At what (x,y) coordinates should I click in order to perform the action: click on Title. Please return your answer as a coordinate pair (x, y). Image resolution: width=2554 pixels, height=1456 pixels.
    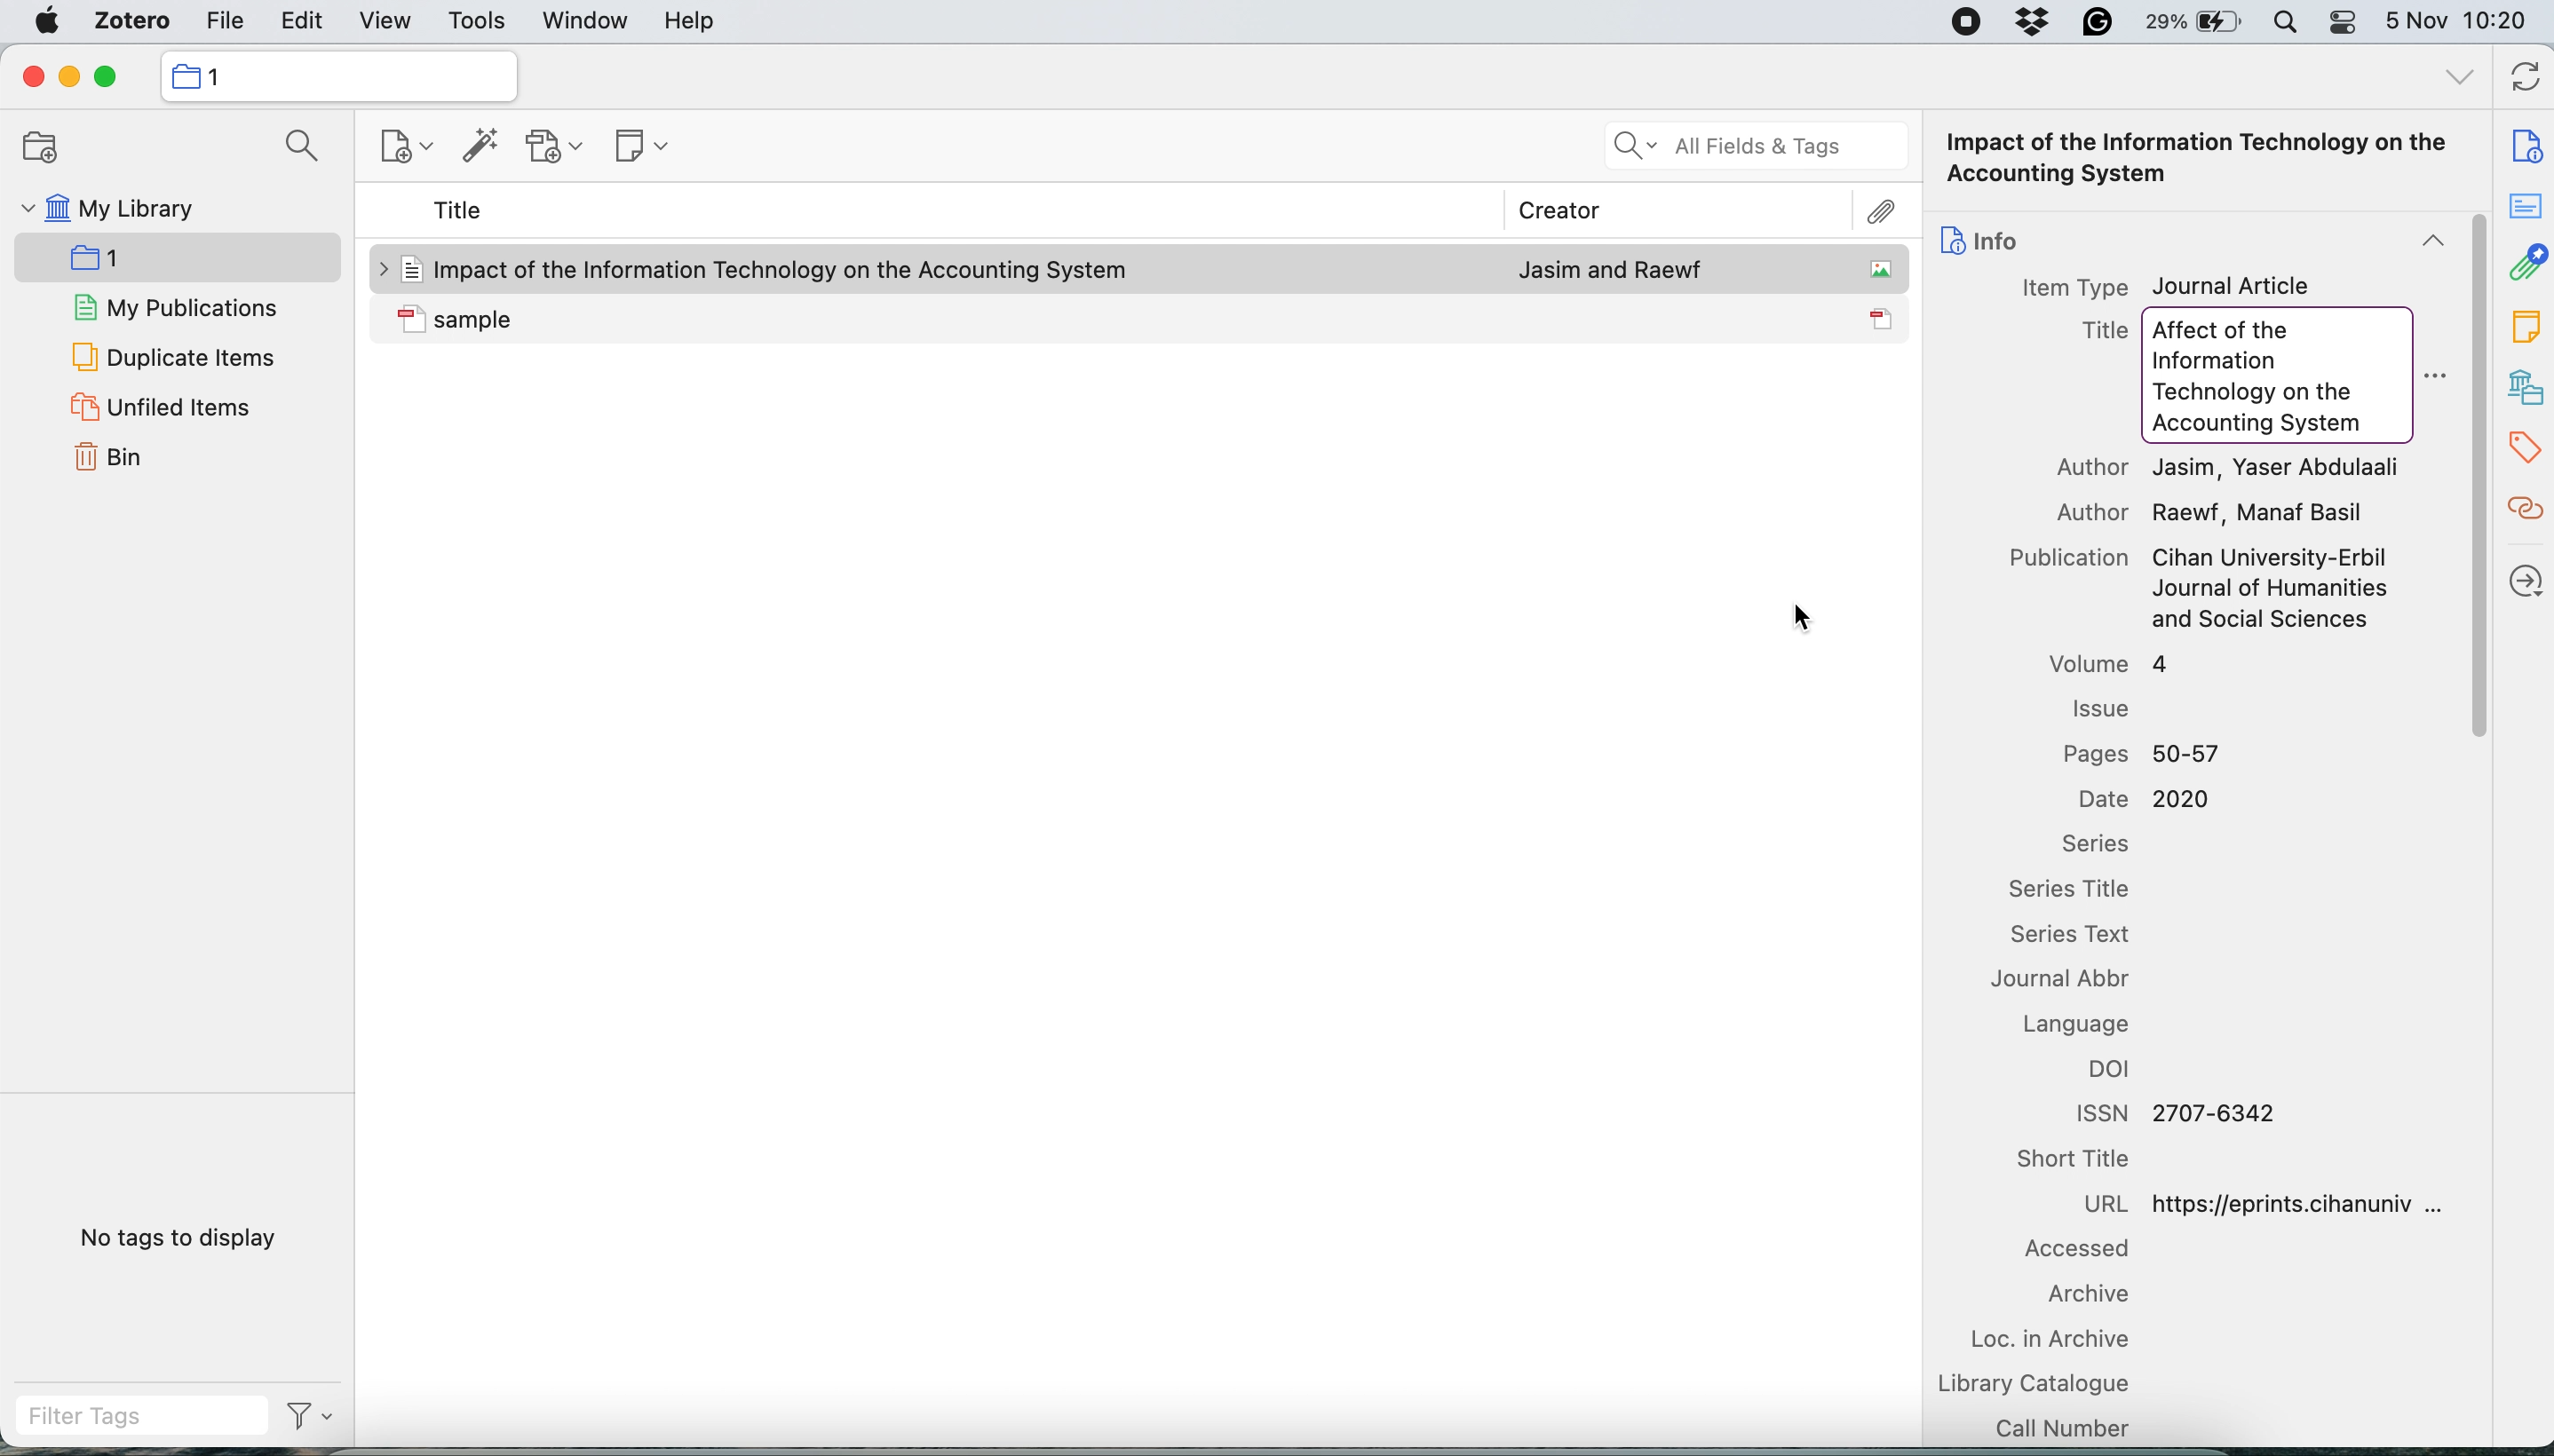
    Looking at the image, I should click on (2106, 331).